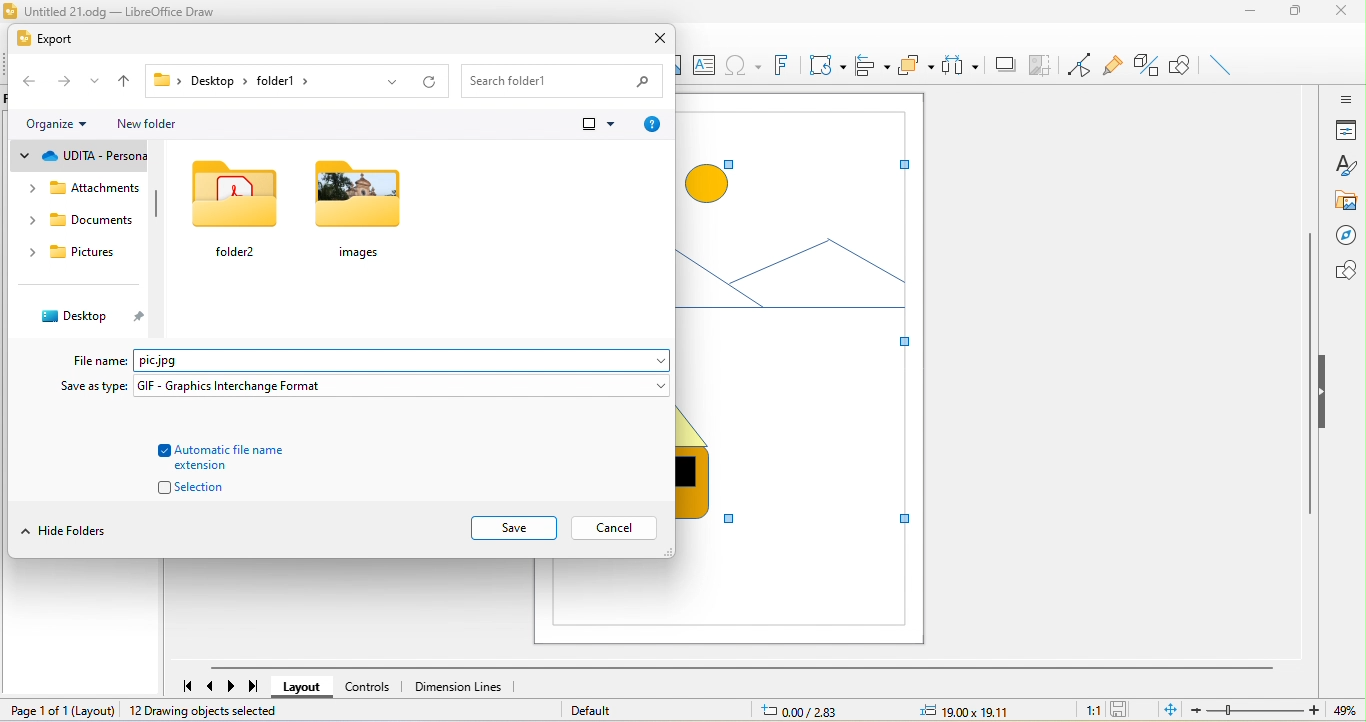  I want to click on  Pictures., so click(81, 256).